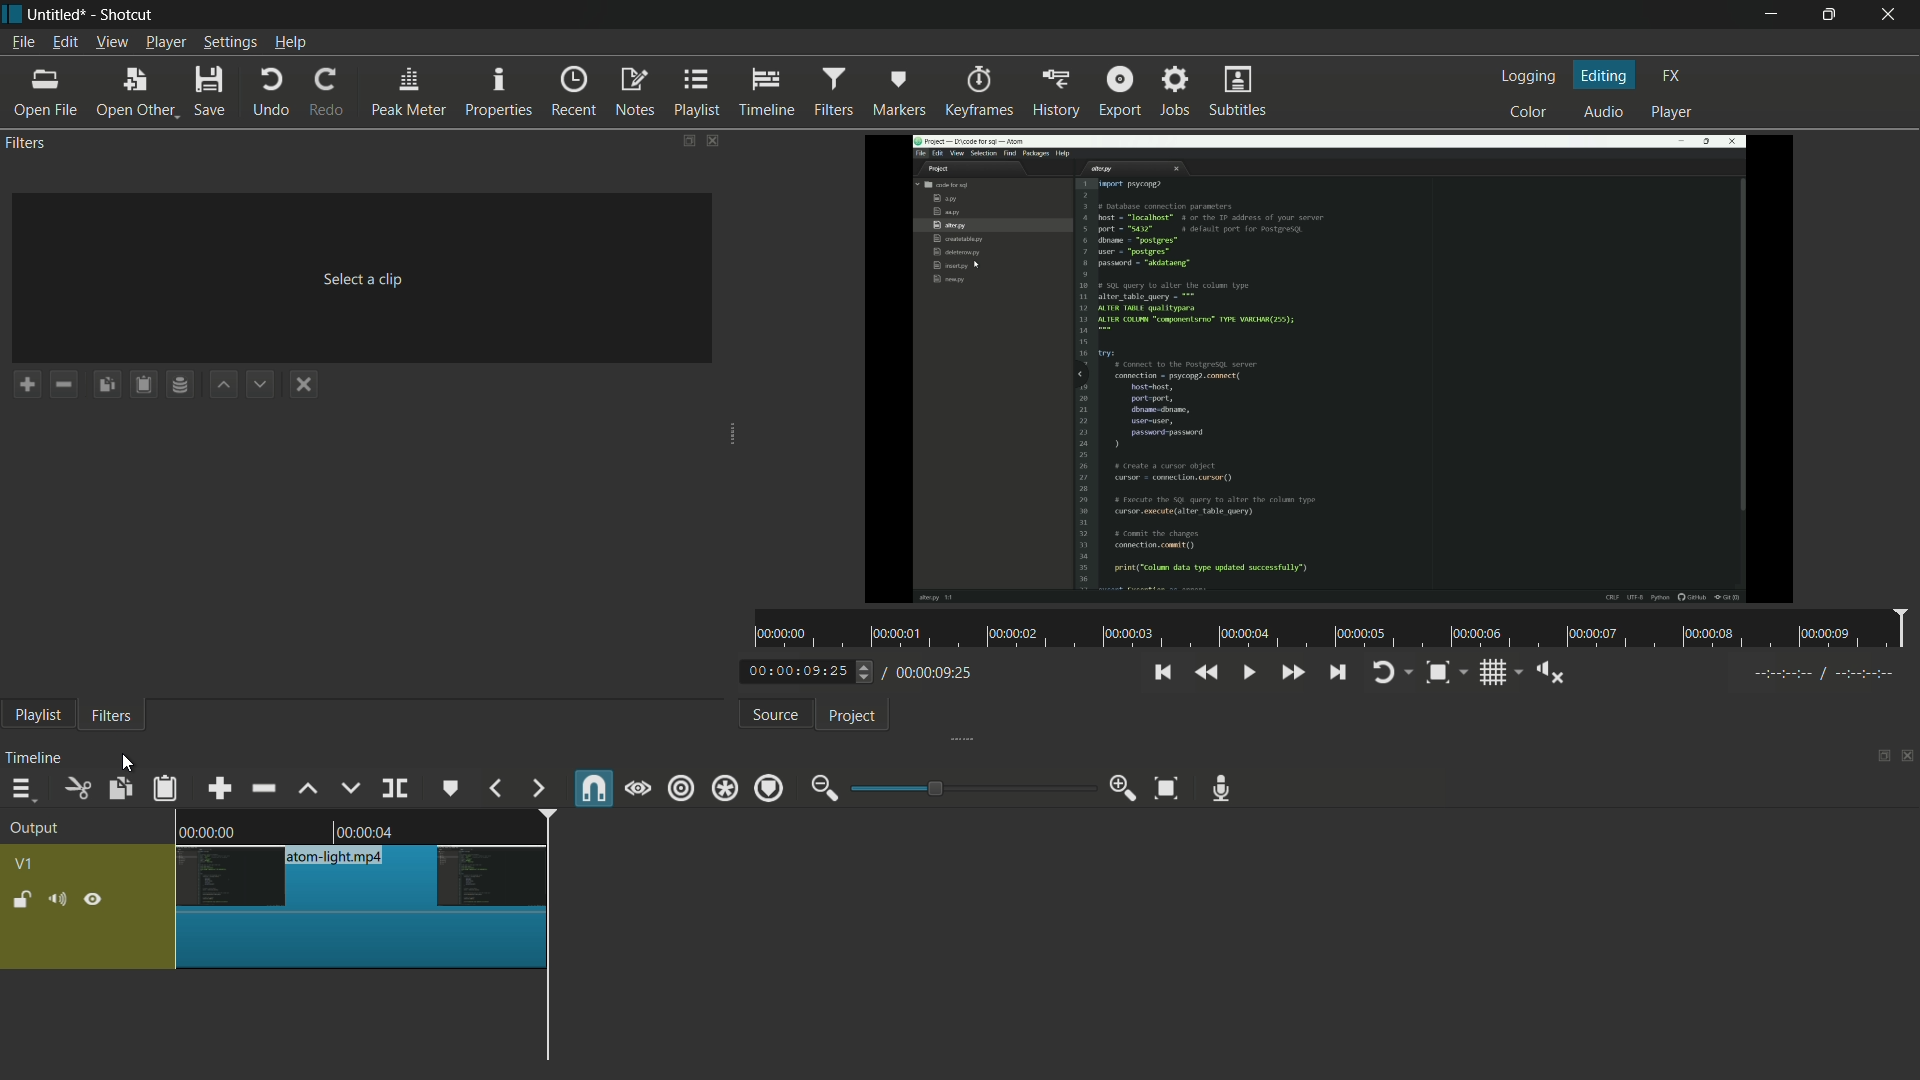 This screenshot has width=1920, height=1080. Describe the element at coordinates (309, 789) in the screenshot. I see `lift` at that location.